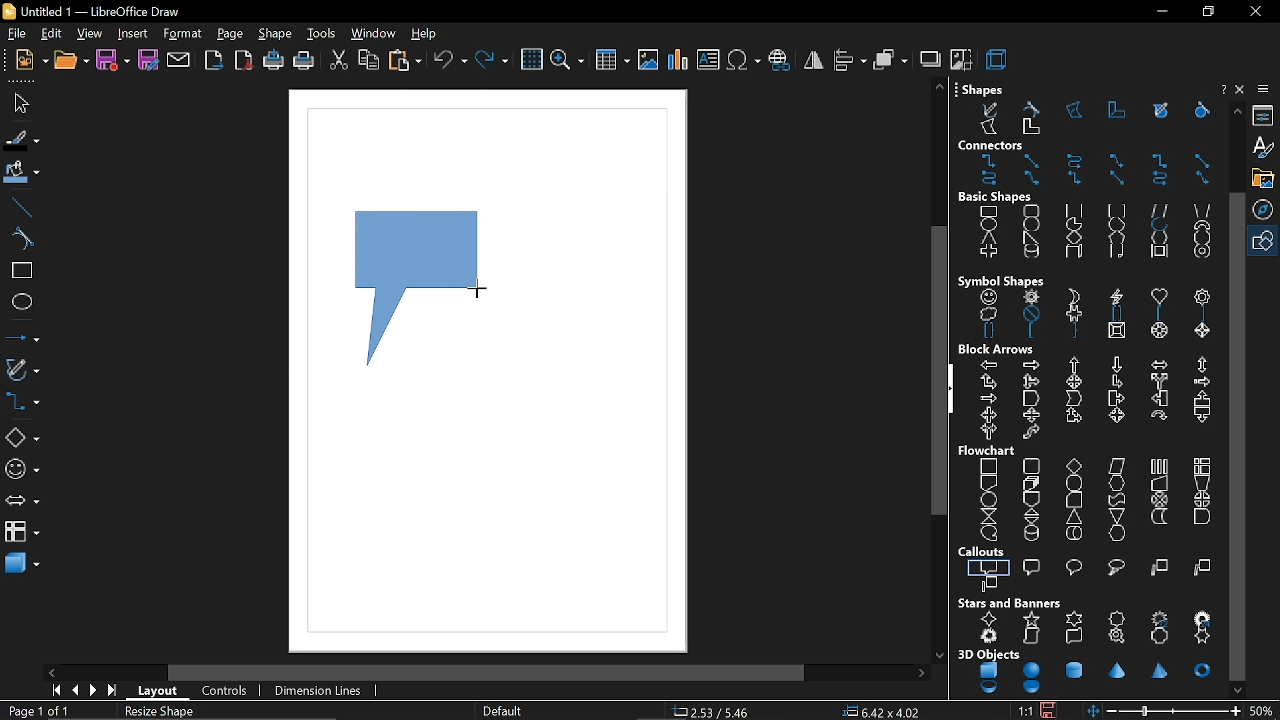 The image size is (1280, 720). Describe the element at coordinates (987, 483) in the screenshot. I see `document` at that location.